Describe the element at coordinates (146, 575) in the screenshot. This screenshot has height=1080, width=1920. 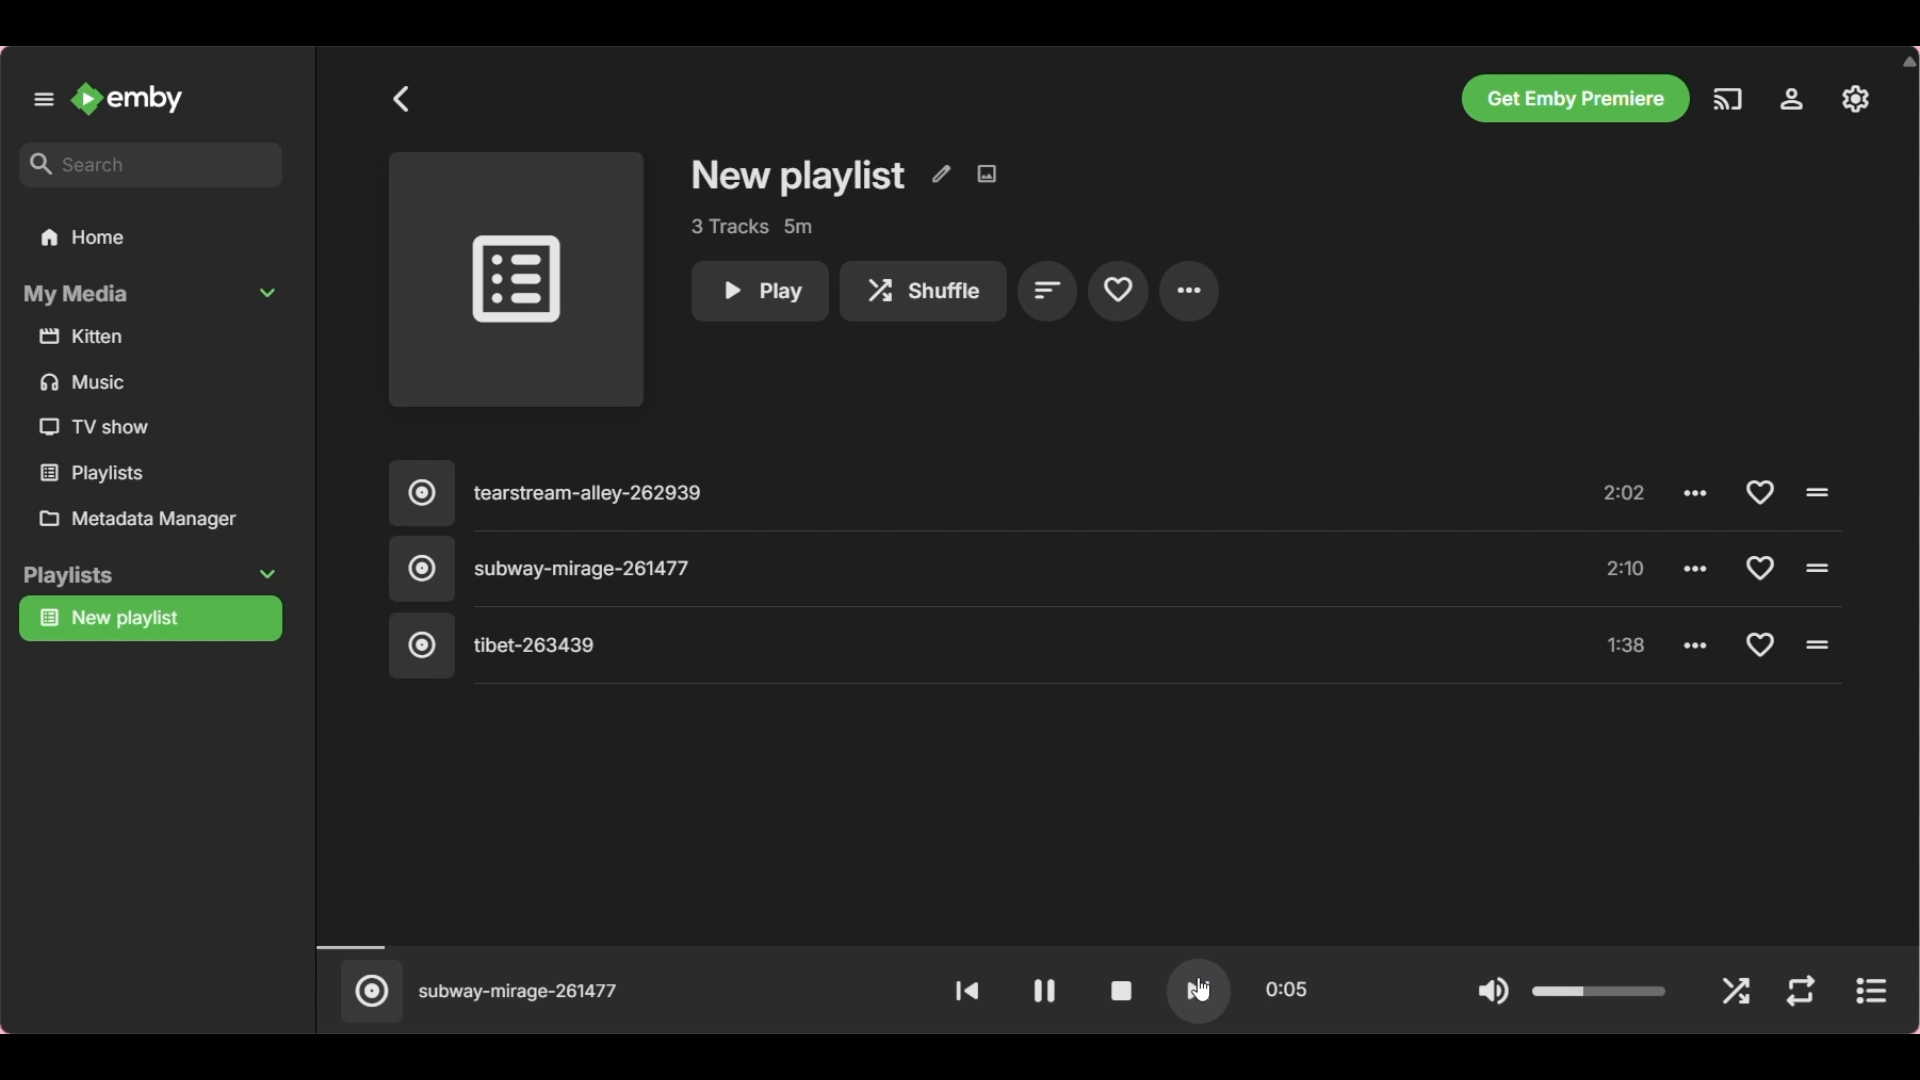
I see `Playlists` at that location.